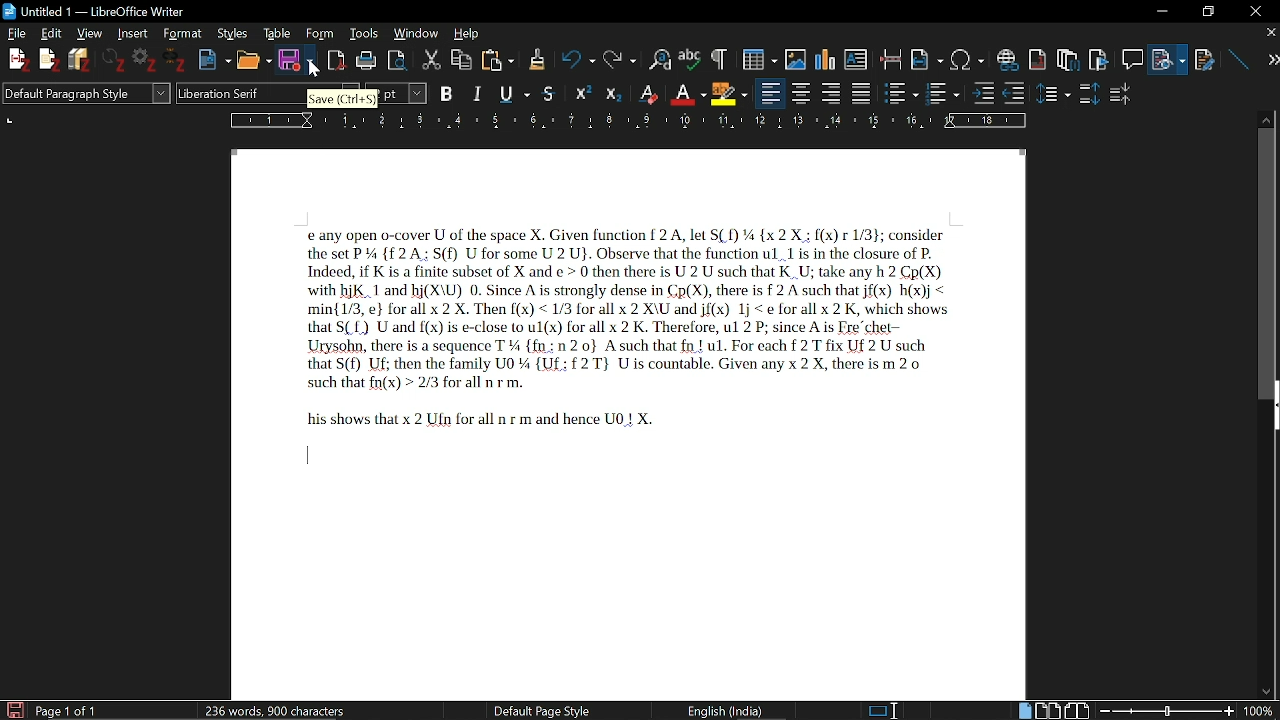 The height and width of the screenshot is (720, 1280). Describe the element at coordinates (402, 58) in the screenshot. I see `Toggle print preview` at that location.